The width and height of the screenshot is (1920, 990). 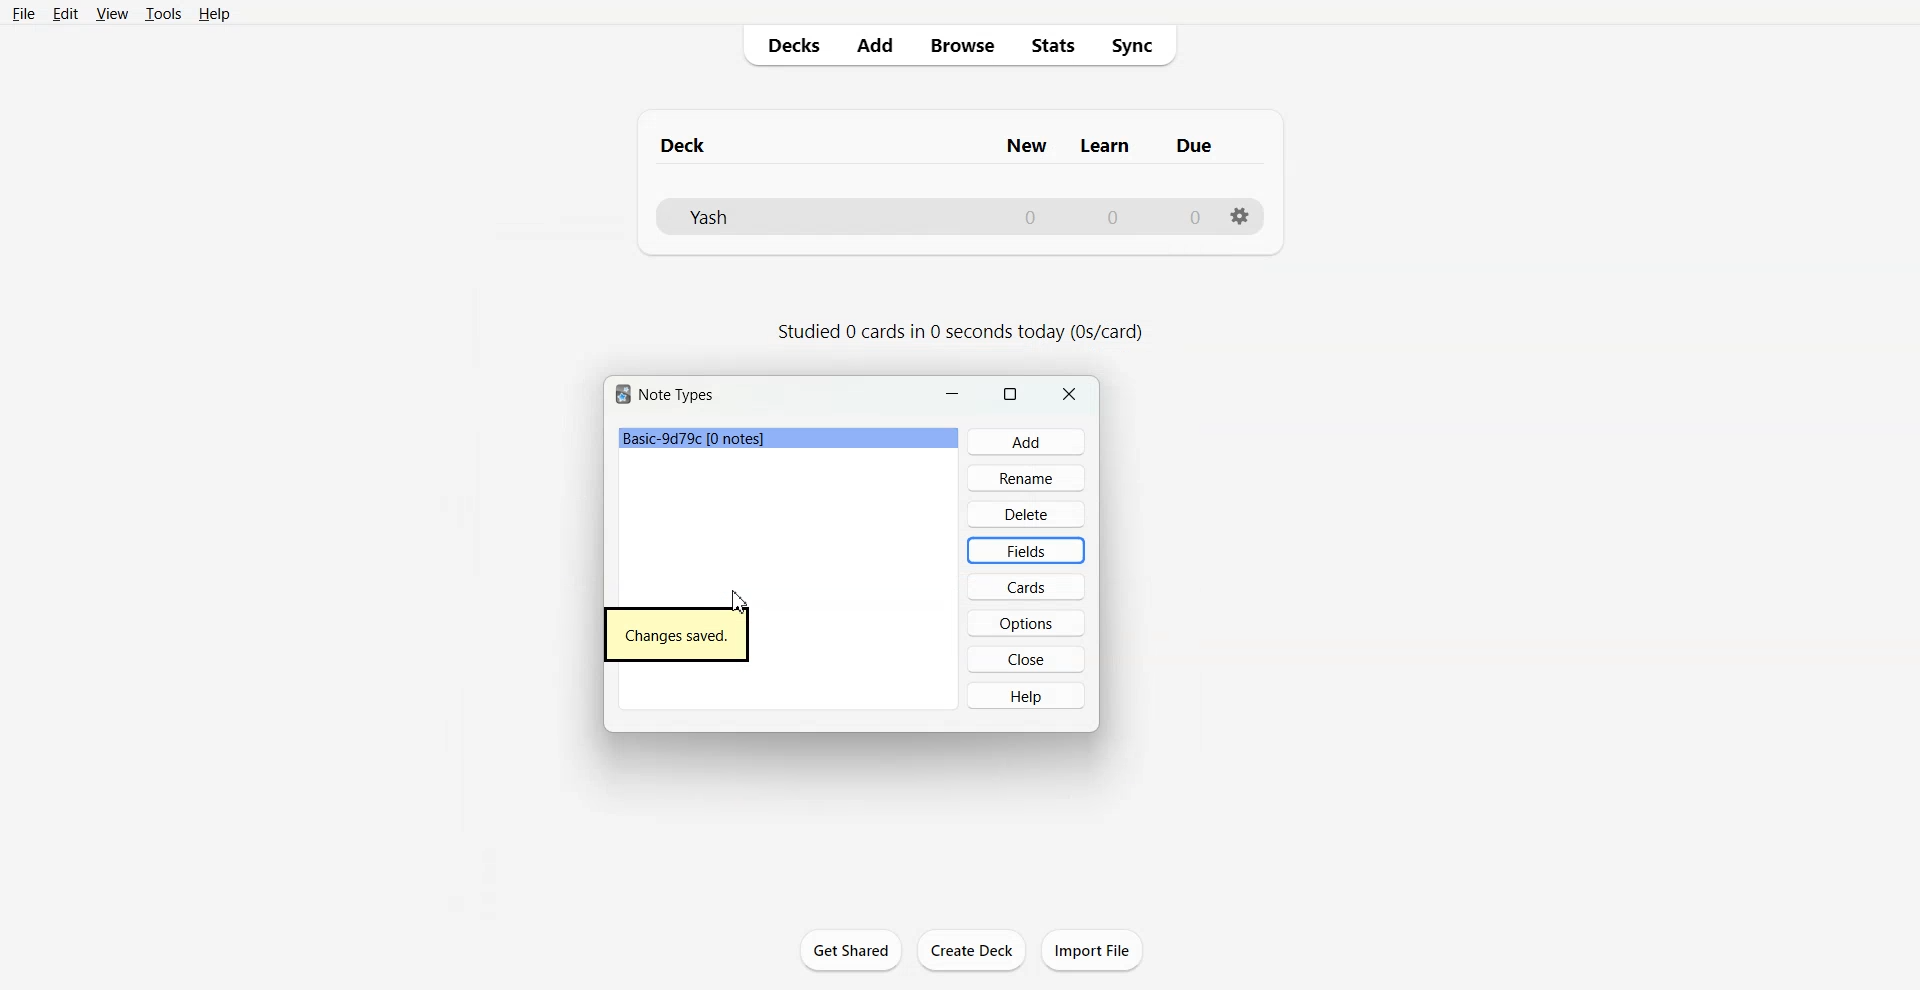 What do you see at coordinates (1113, 216) in the screenshot?
I see `Number of Learn cards` at bounding box center [1113, 216].